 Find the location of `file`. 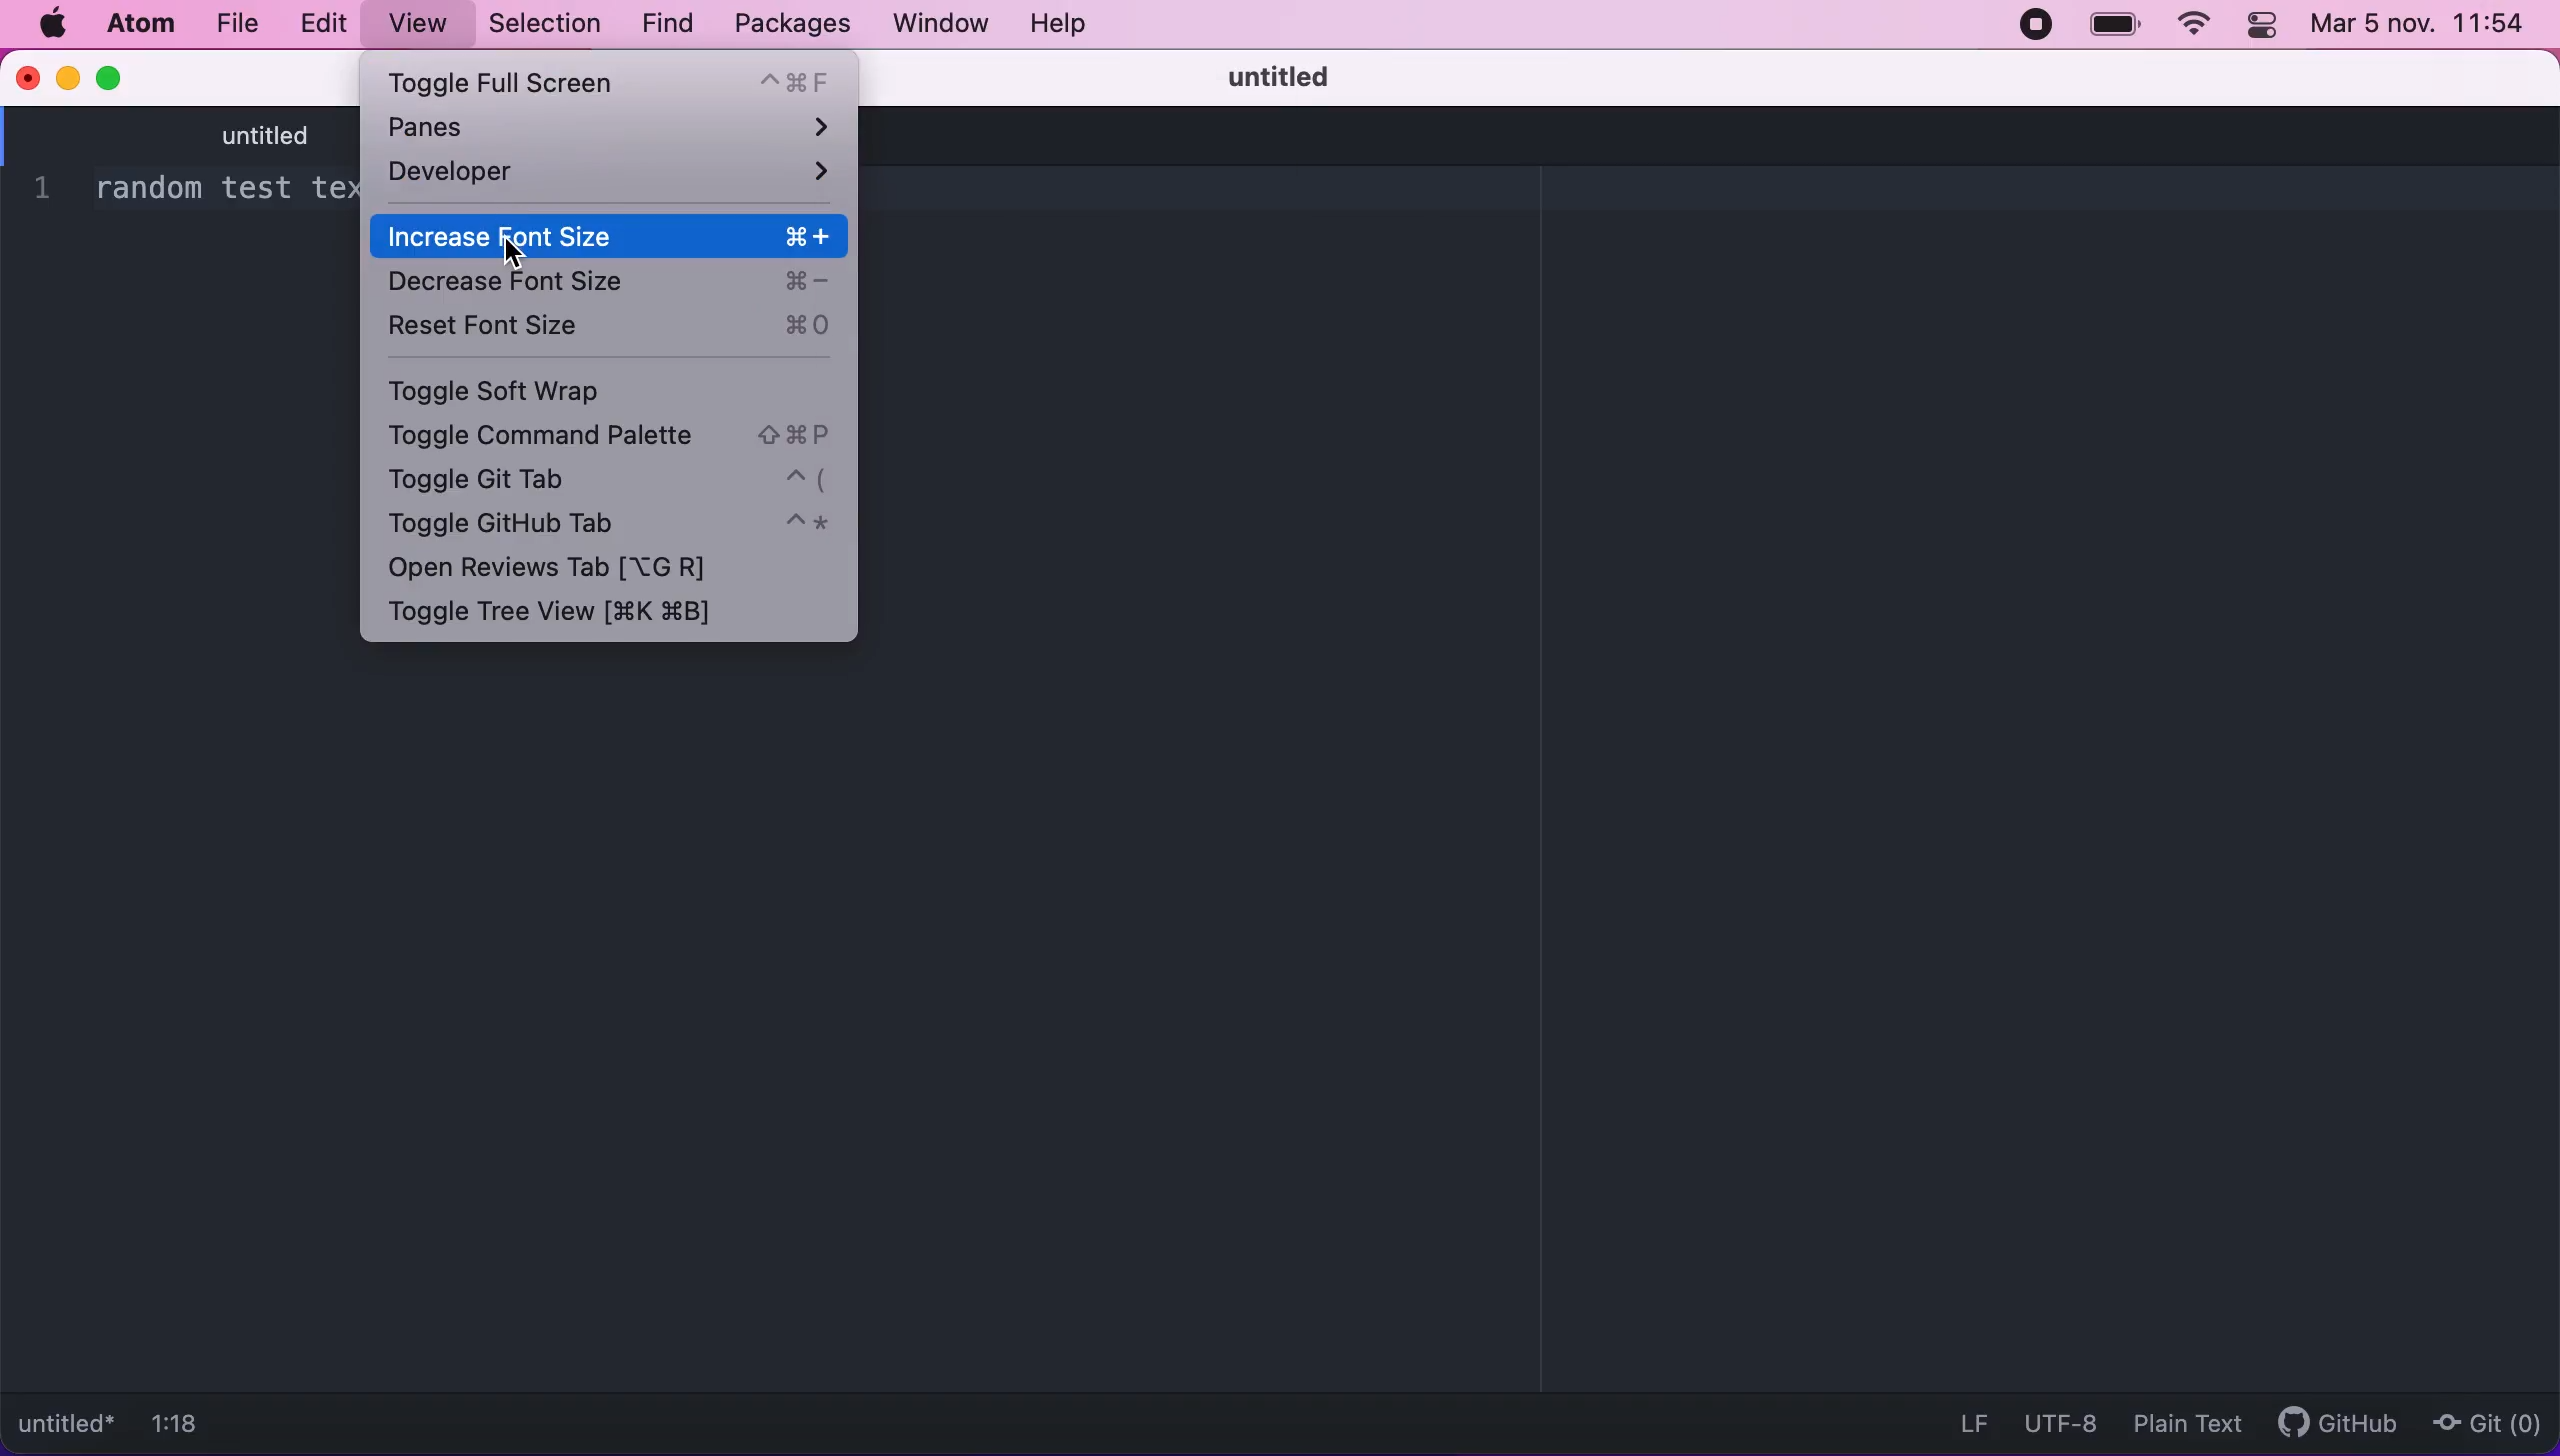

file is located at coordinates (237, 23).